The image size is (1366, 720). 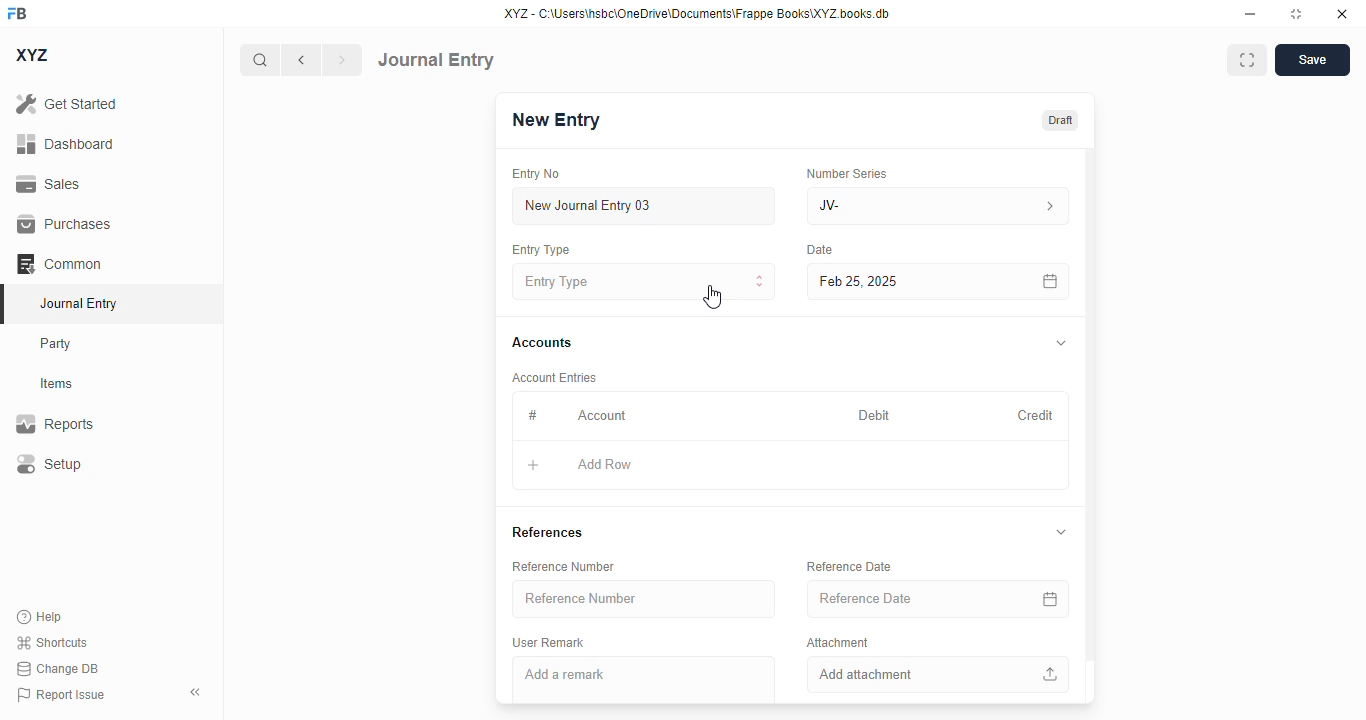 What do you see at coordinates (51, 185) in the screenshot?
I see `sales` at bounding box center [51, 185].